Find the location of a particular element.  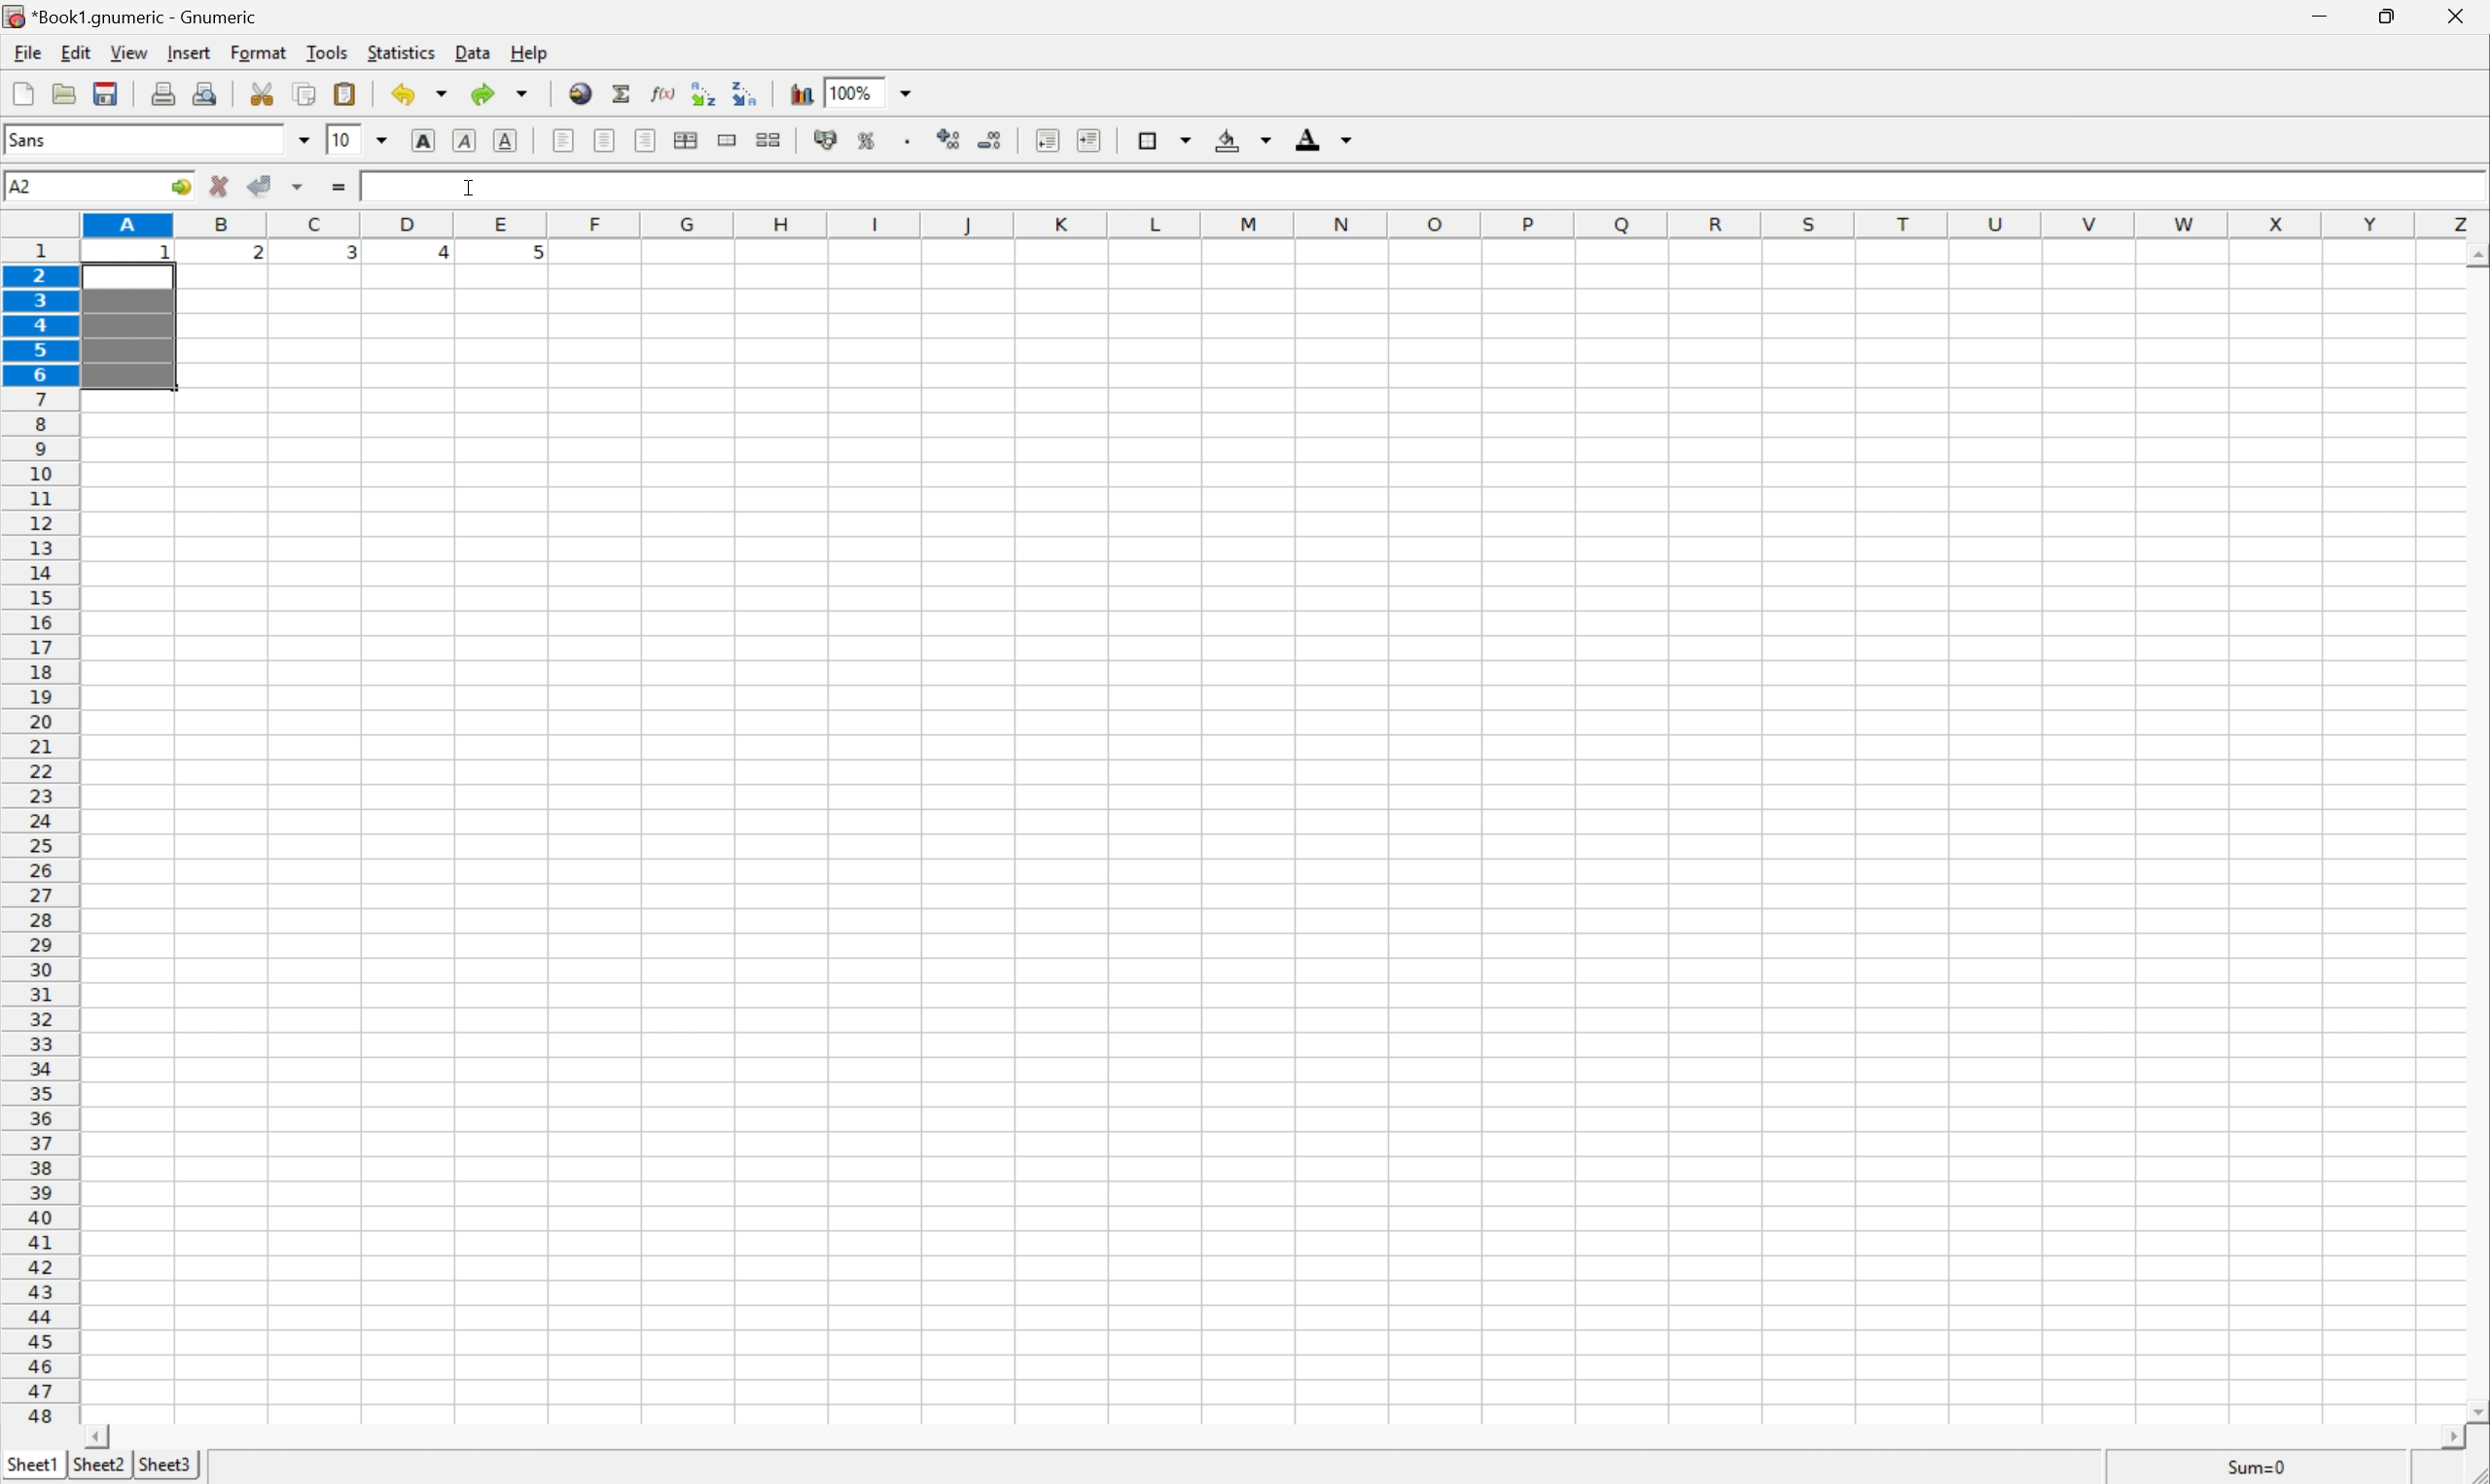

5 is located at coordinates (534, 257).